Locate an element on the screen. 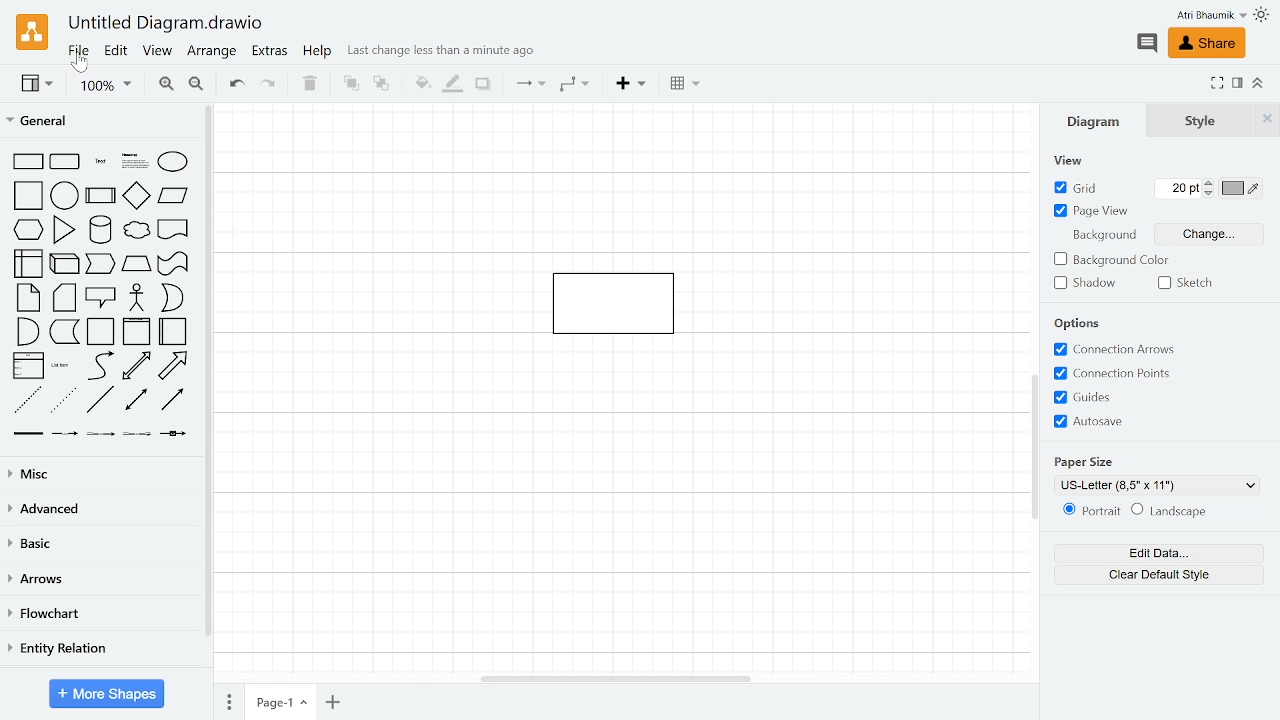 The image size is (1280, 720). Close is located at coordinates (1267, 120).